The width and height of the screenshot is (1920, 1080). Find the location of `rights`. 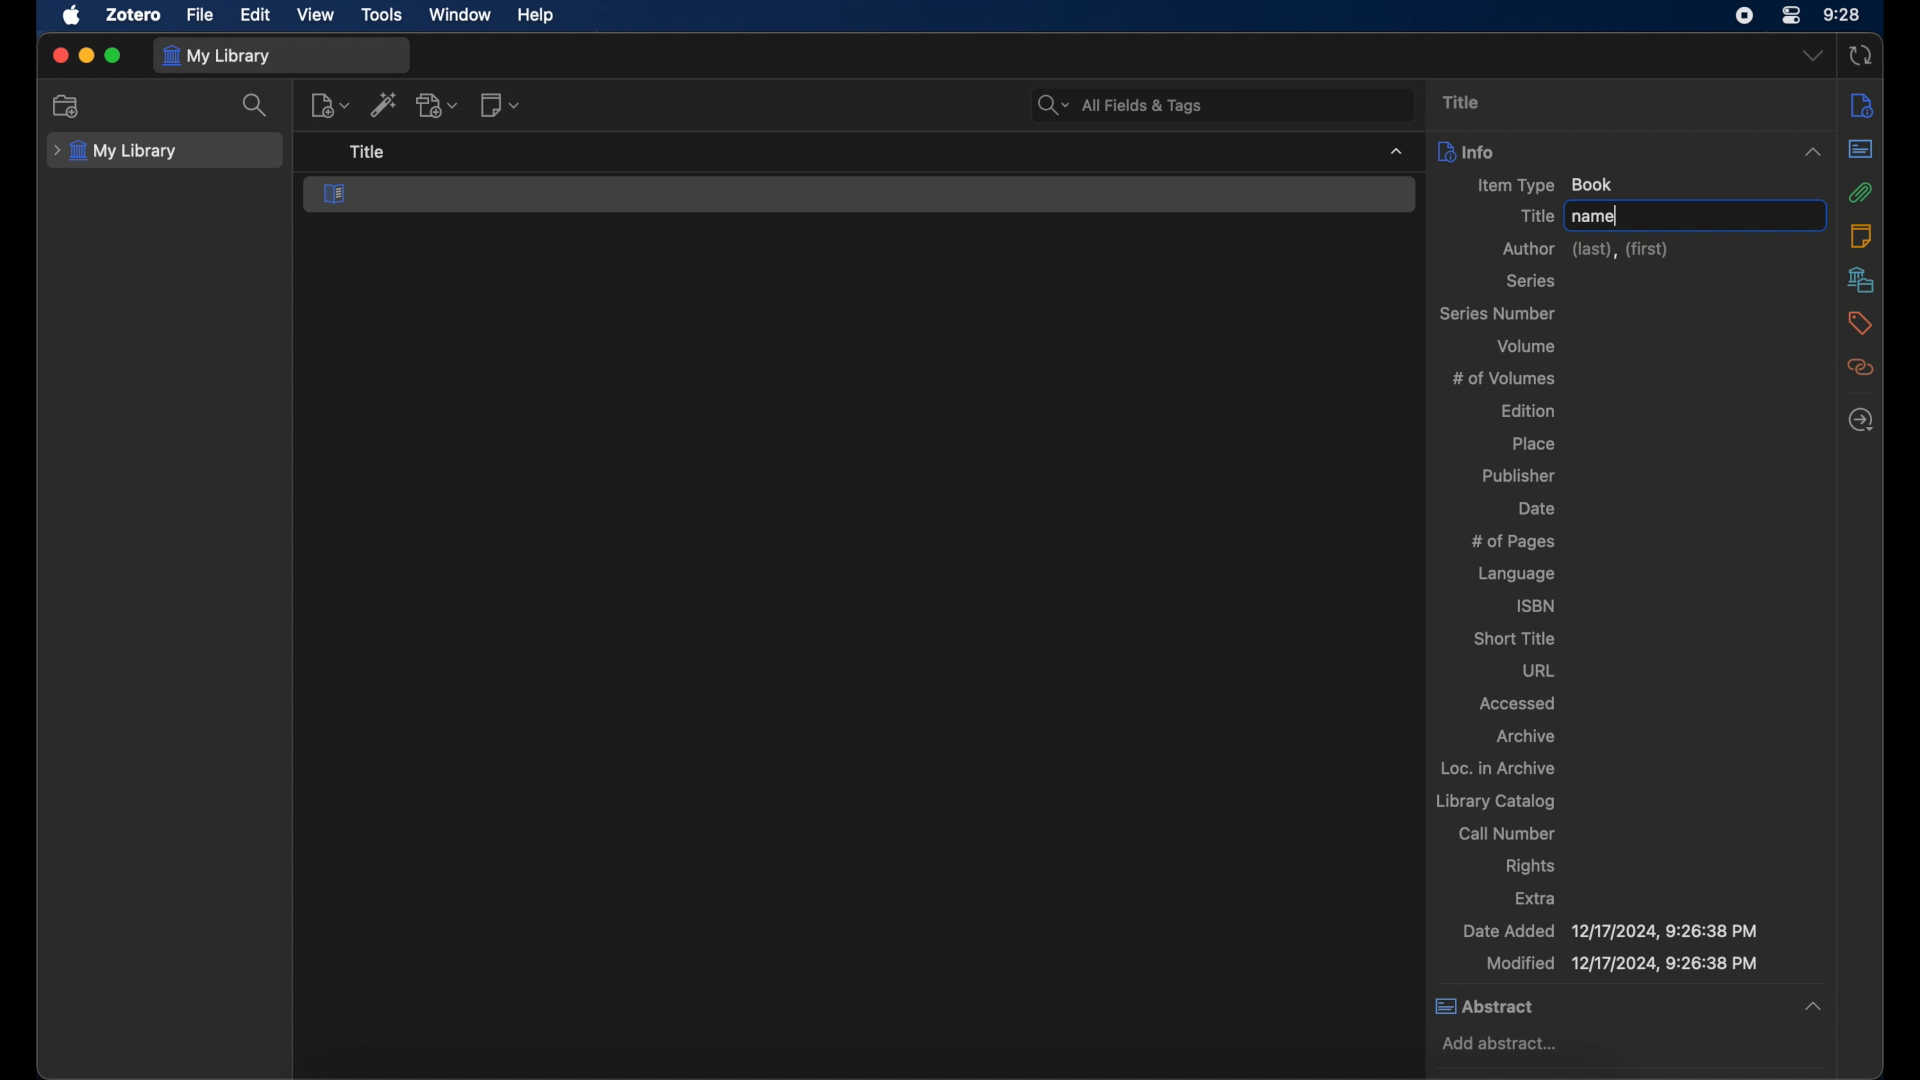

rights is located at coordinates (1530, 866).